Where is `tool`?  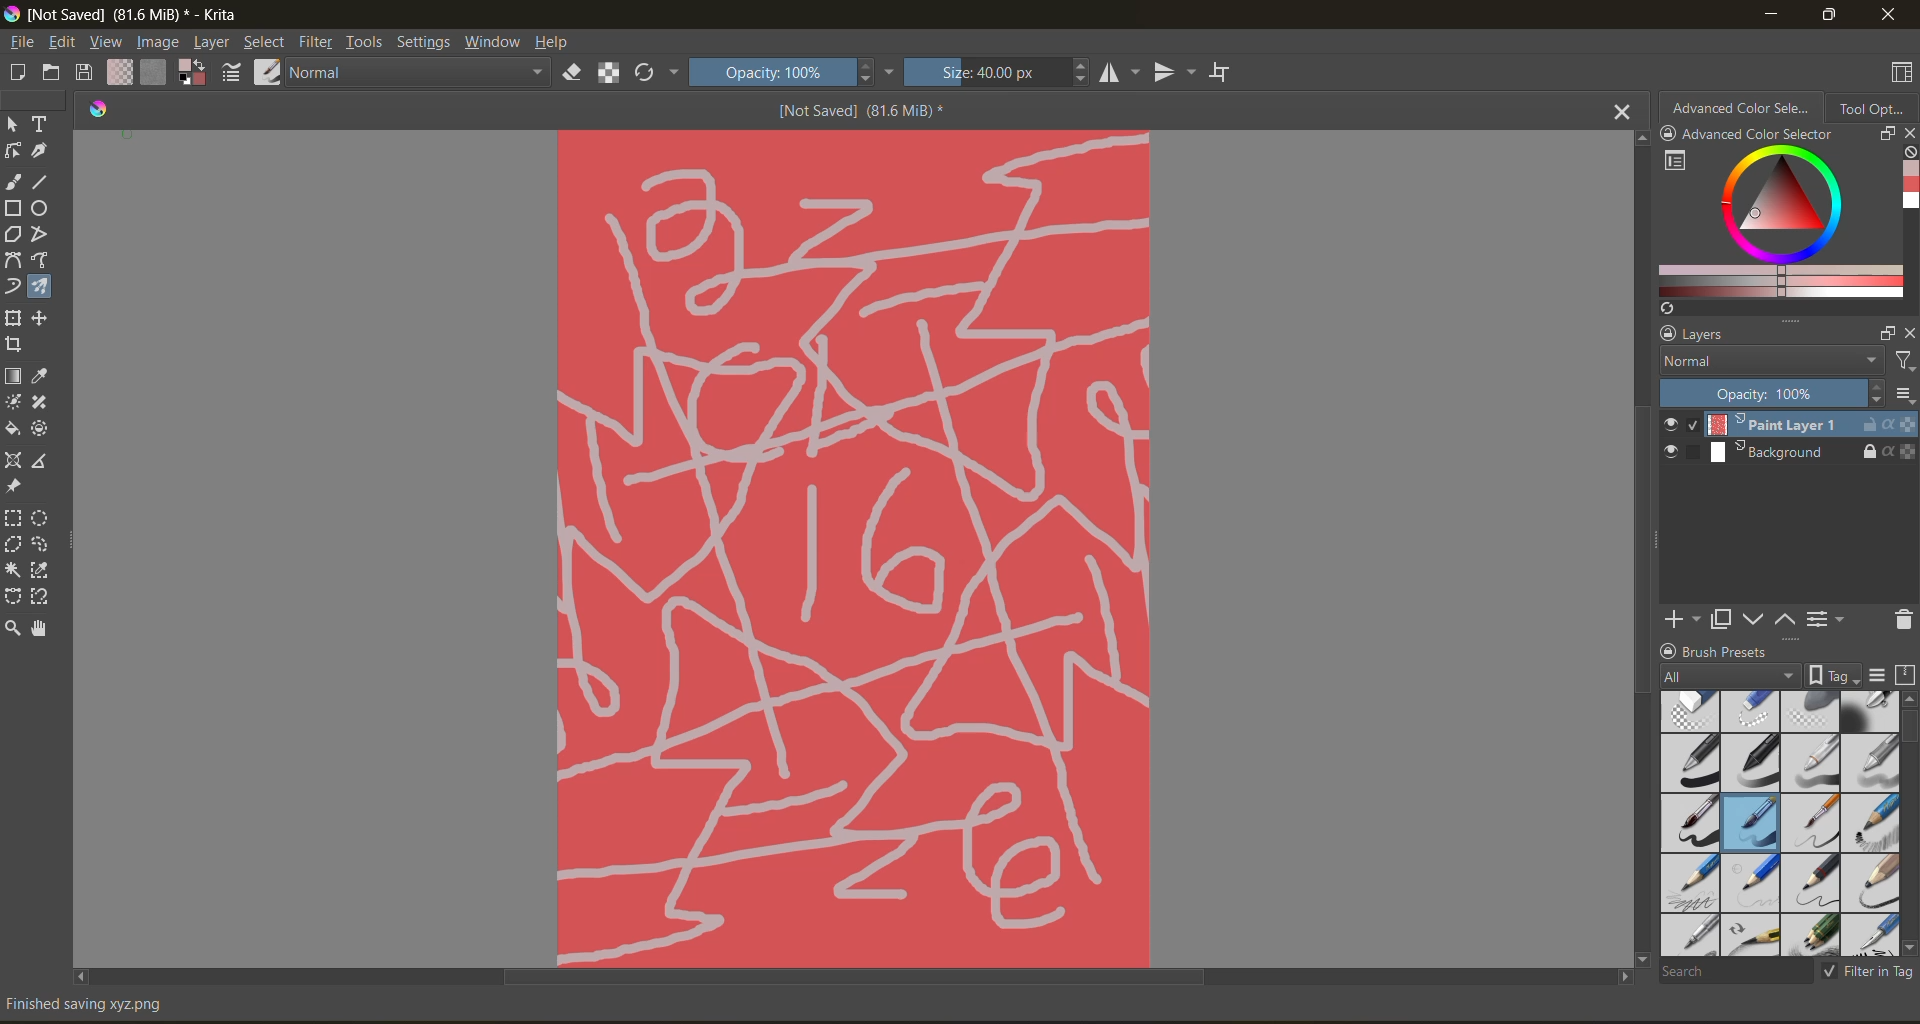 tool is located at coordinates (40, 596).